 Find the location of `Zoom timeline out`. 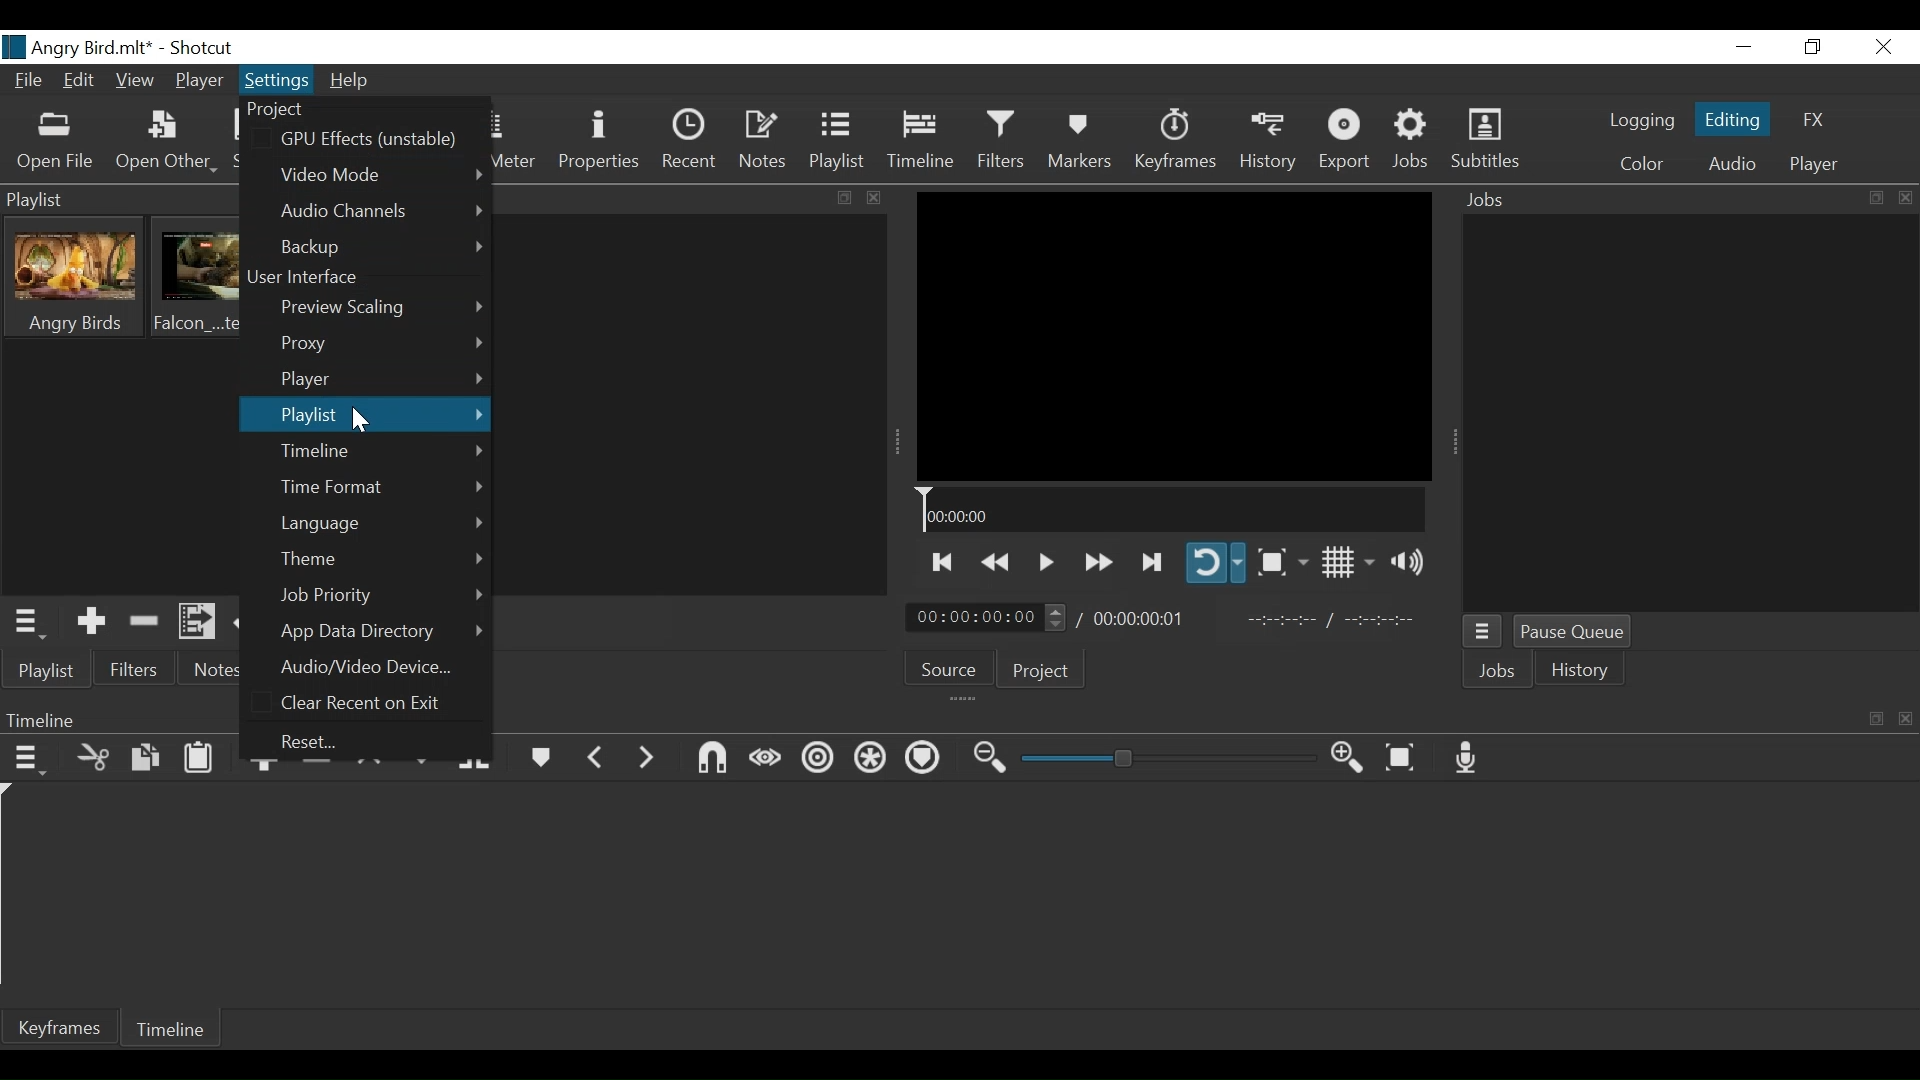

Zoom timeline out is located at coordinates (989, 762).